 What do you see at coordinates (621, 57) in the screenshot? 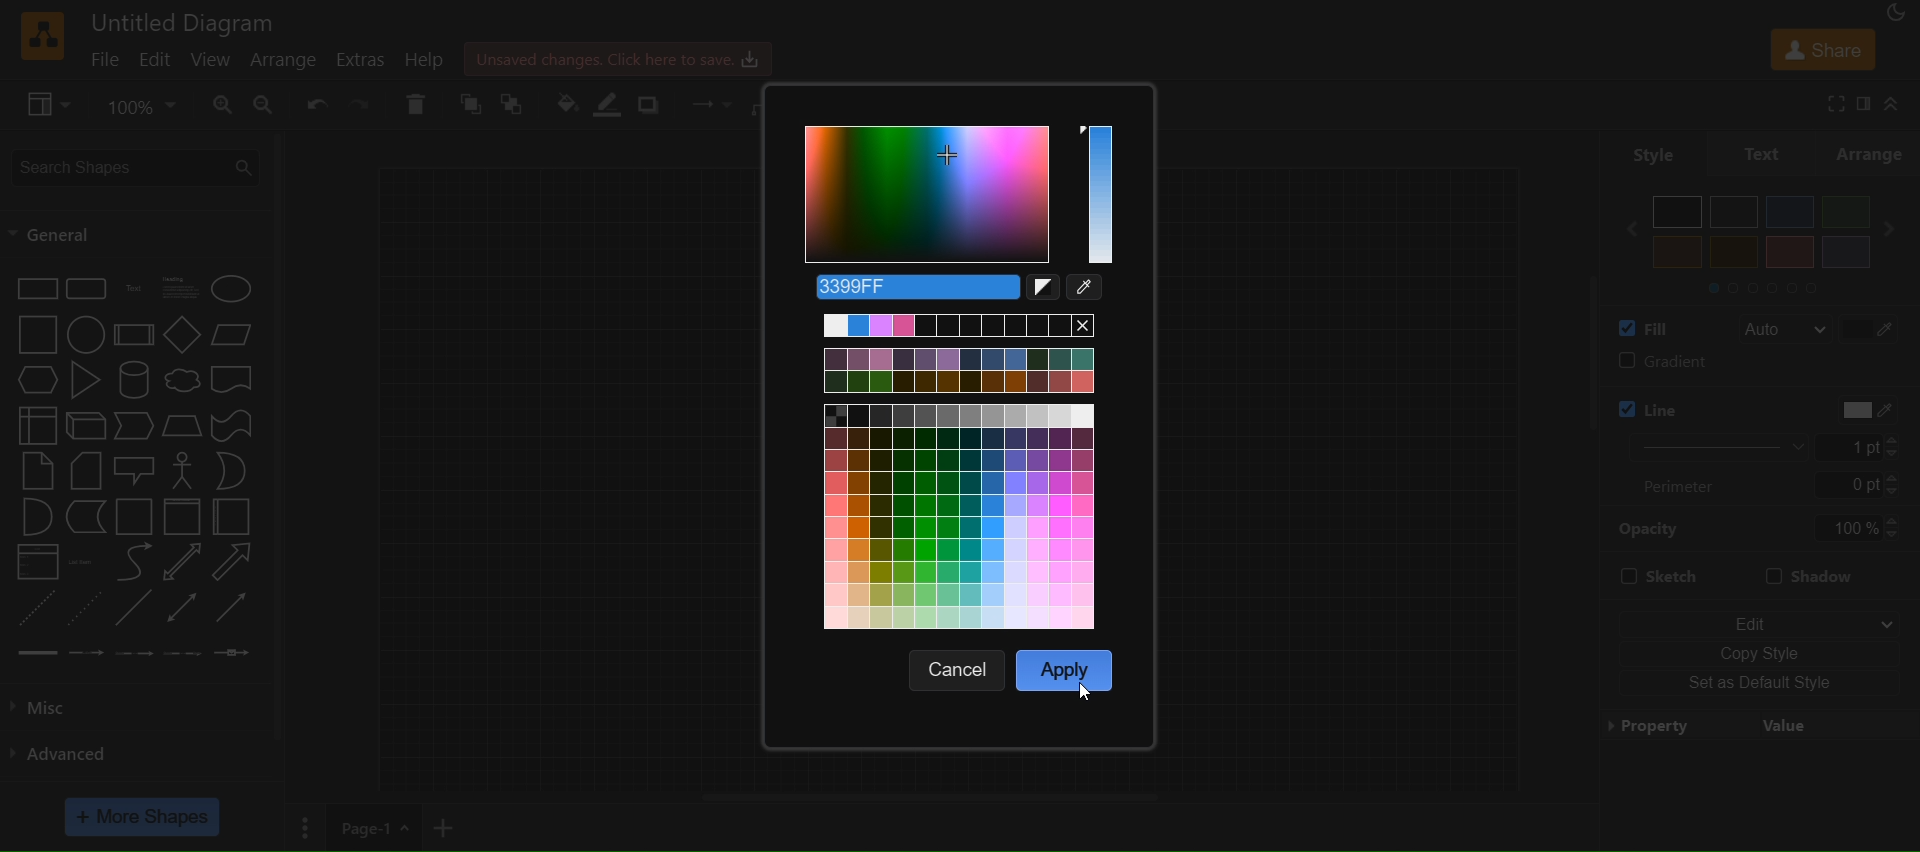
I see `click here to save` at bounding box center [621, 57].